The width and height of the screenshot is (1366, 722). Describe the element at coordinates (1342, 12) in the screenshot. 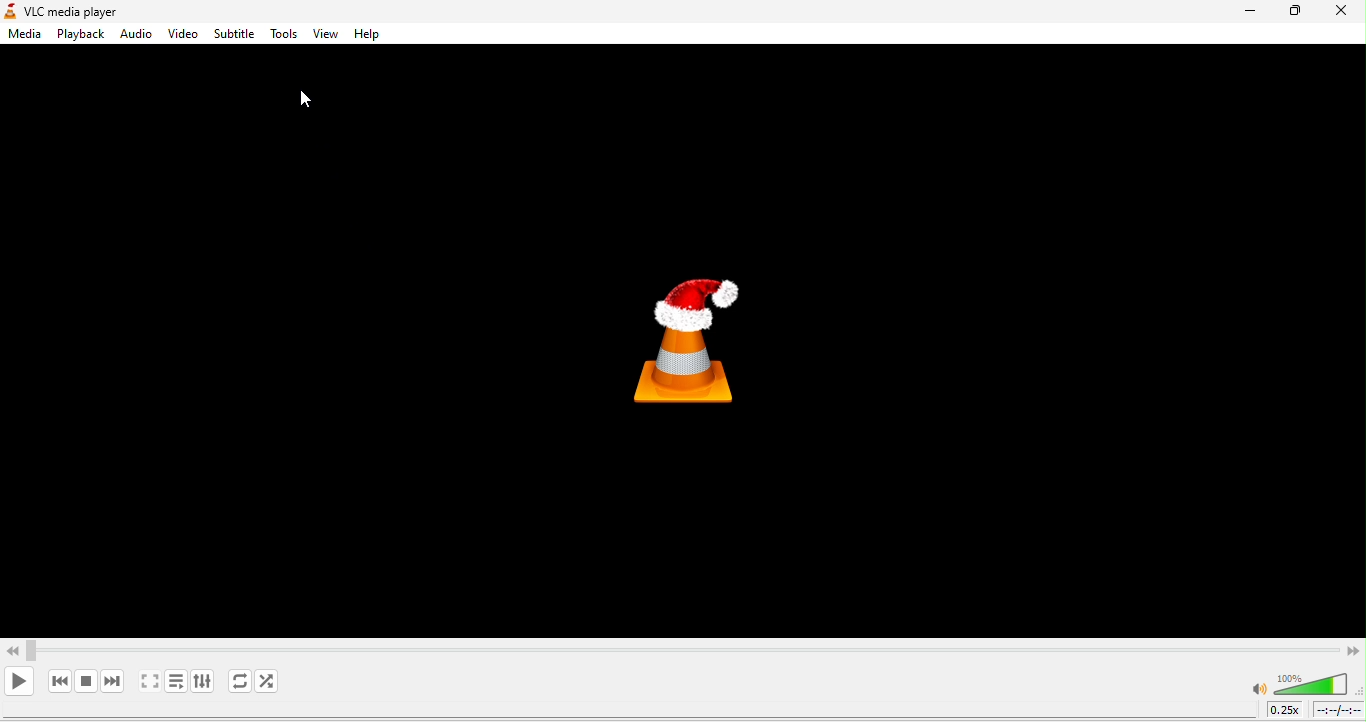

I see `close` at that location.